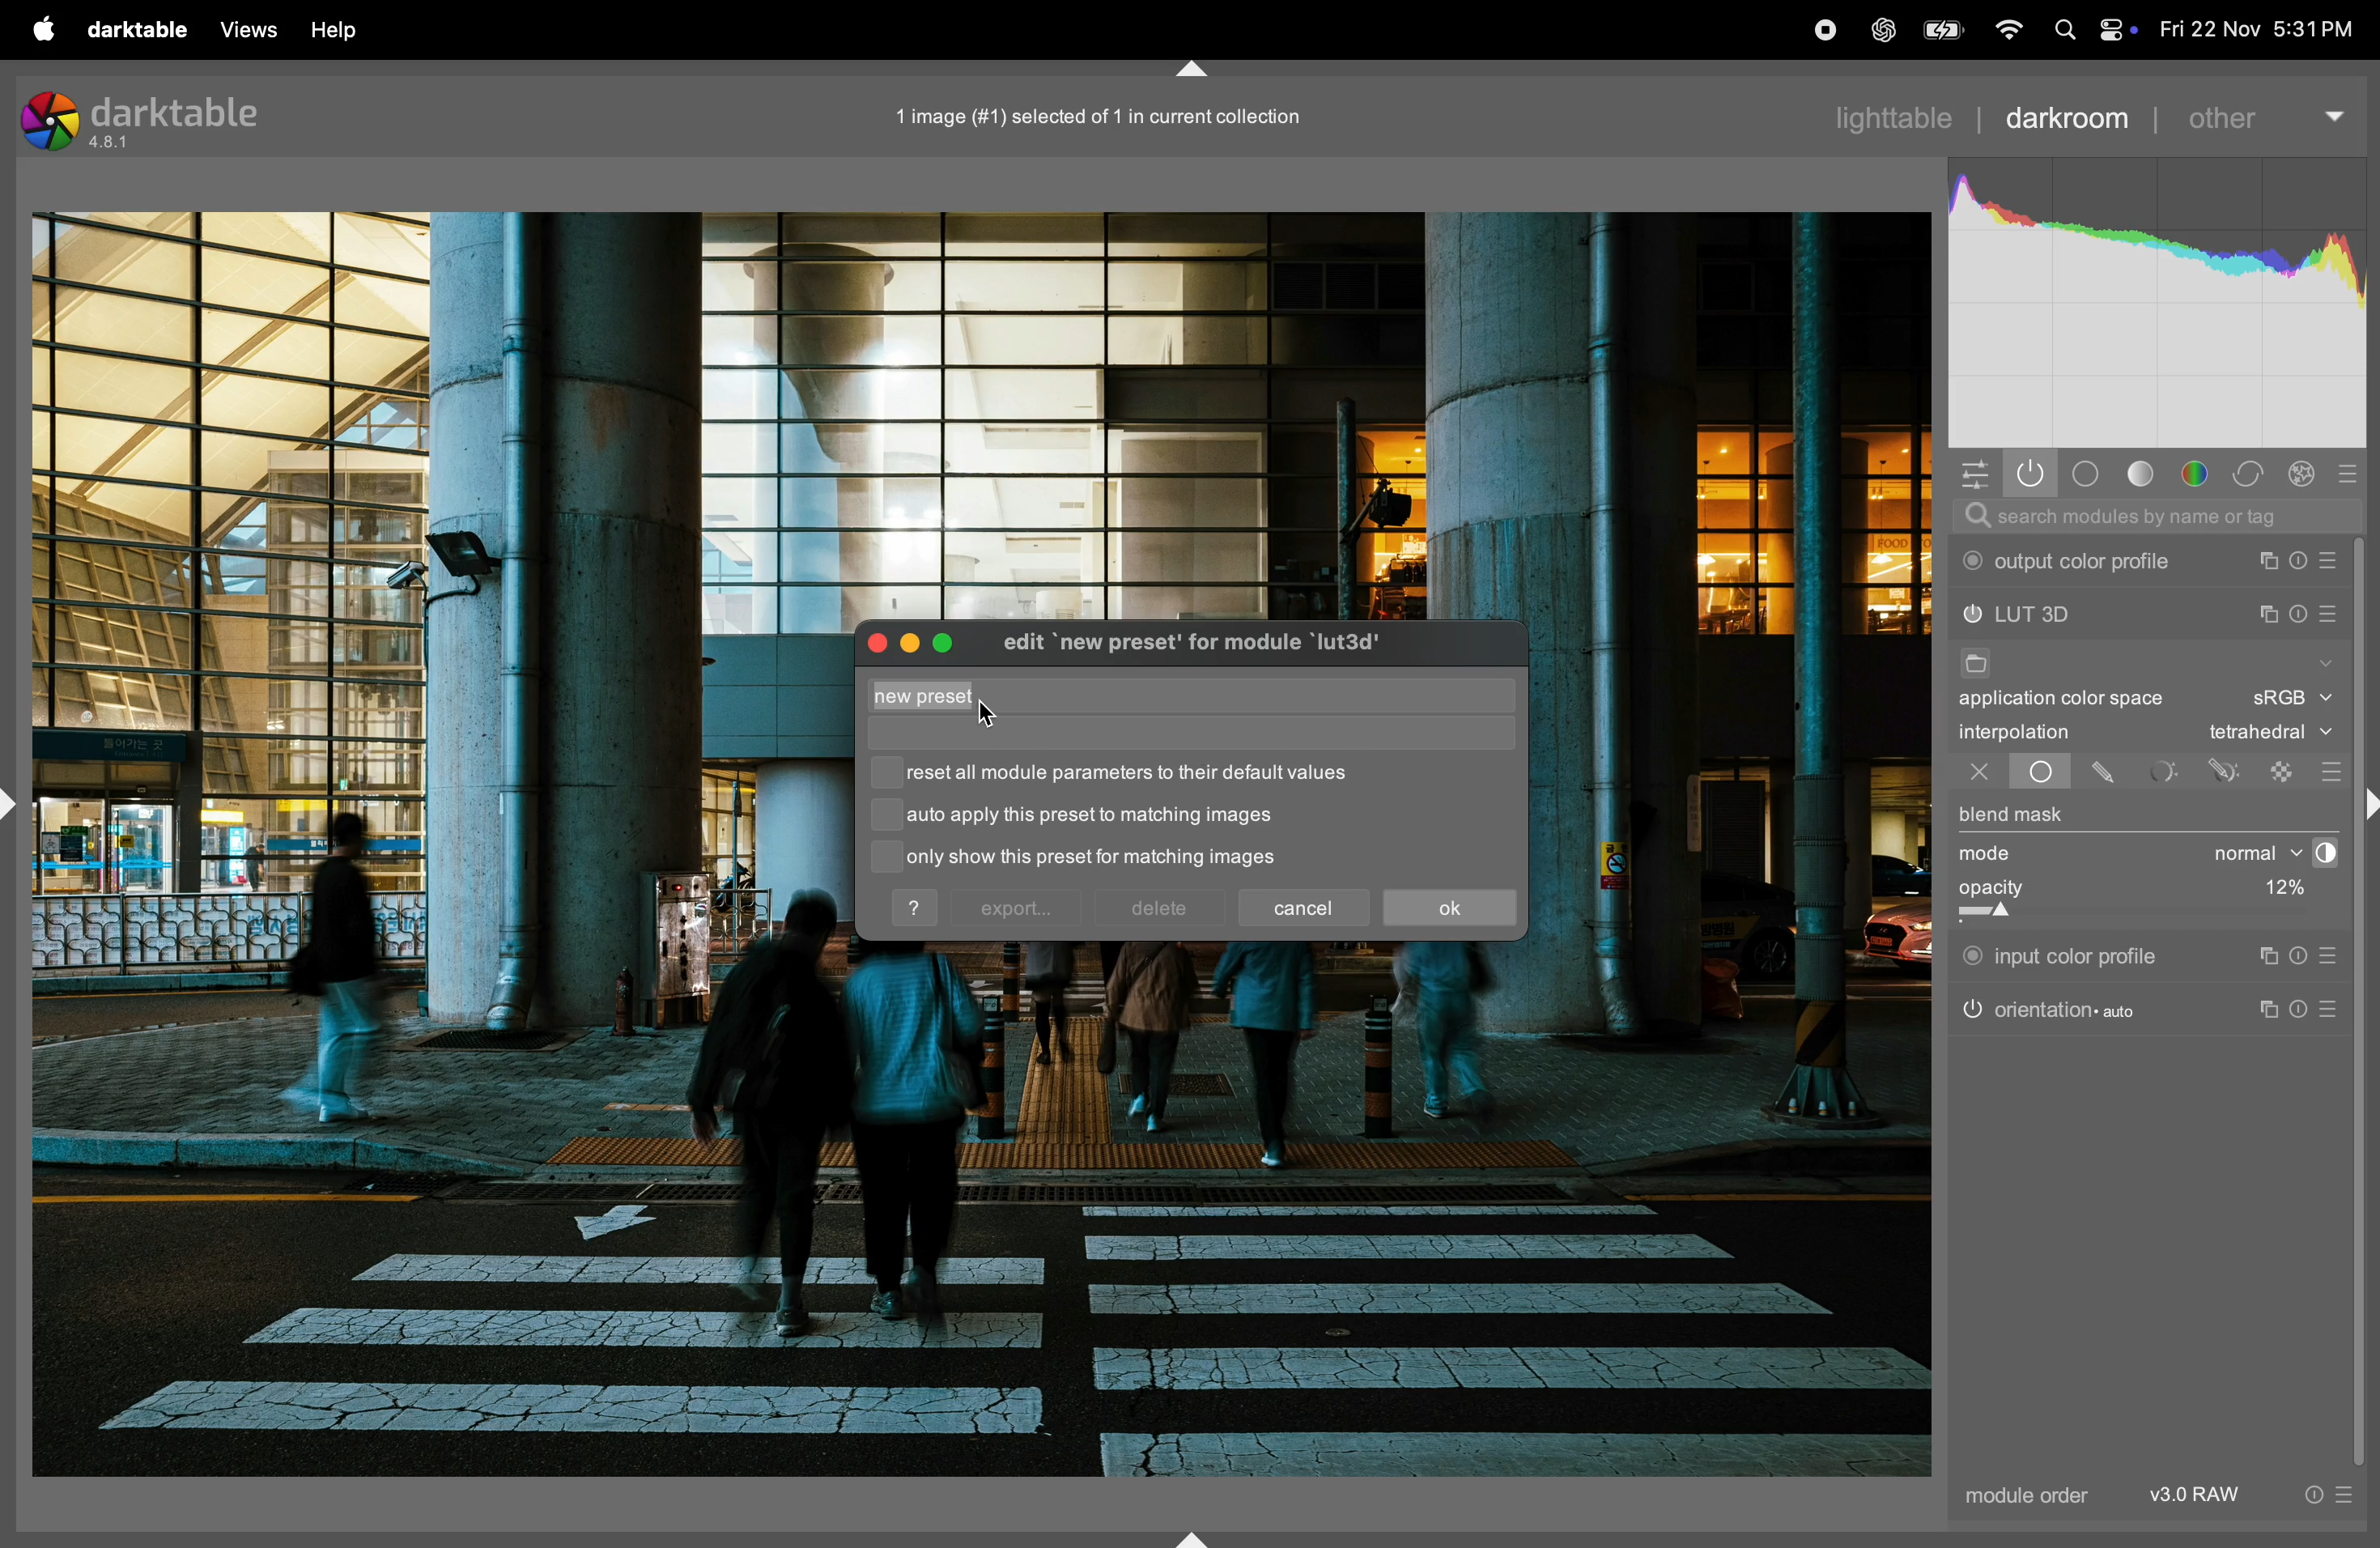 The image size is (2380, 1548). I want to click on v3.0 raw, so click(2248, 1500).